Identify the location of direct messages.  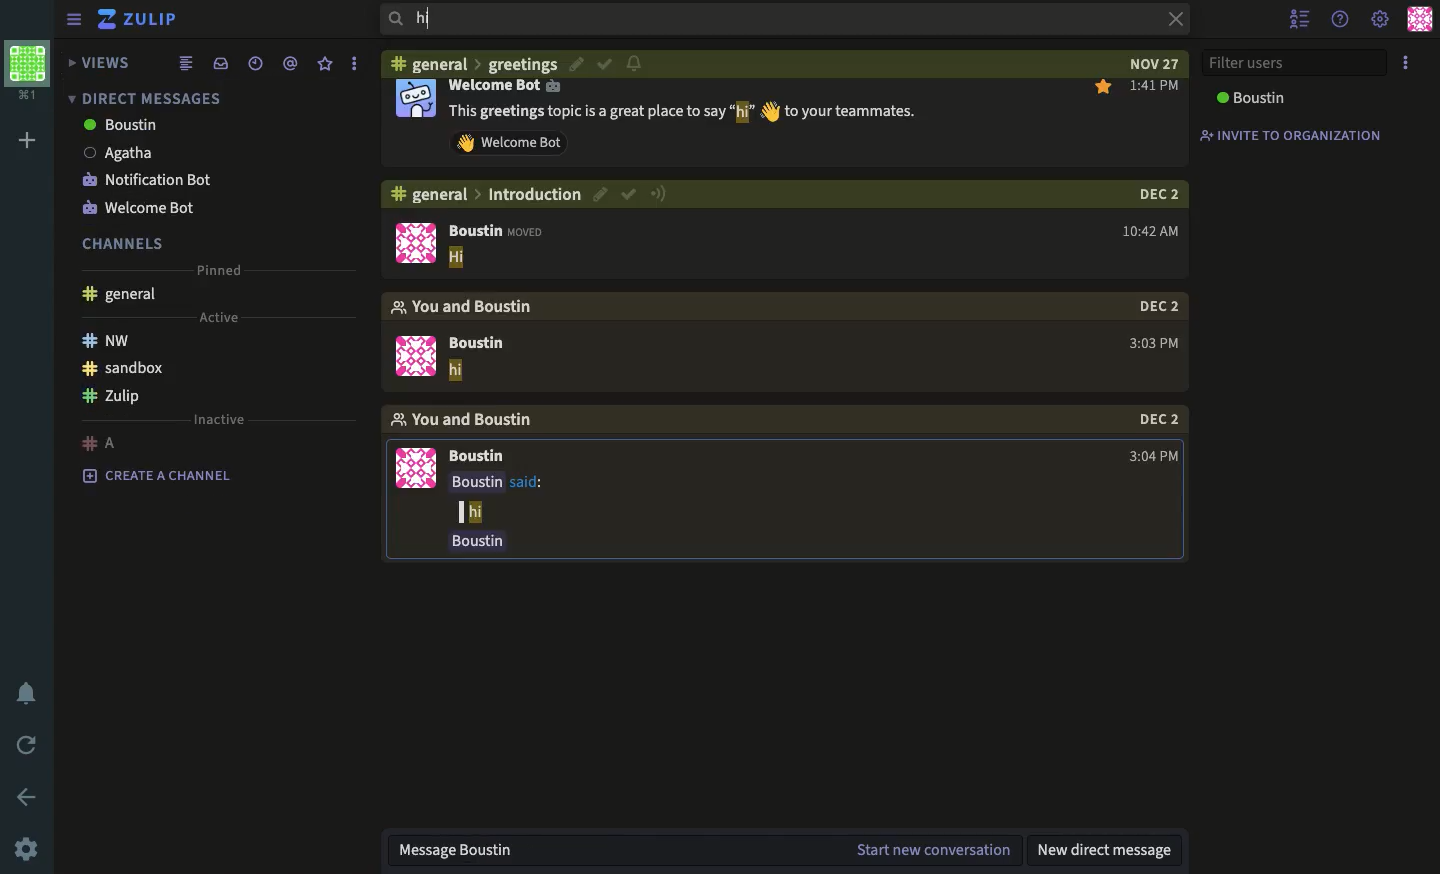
(153, 99).